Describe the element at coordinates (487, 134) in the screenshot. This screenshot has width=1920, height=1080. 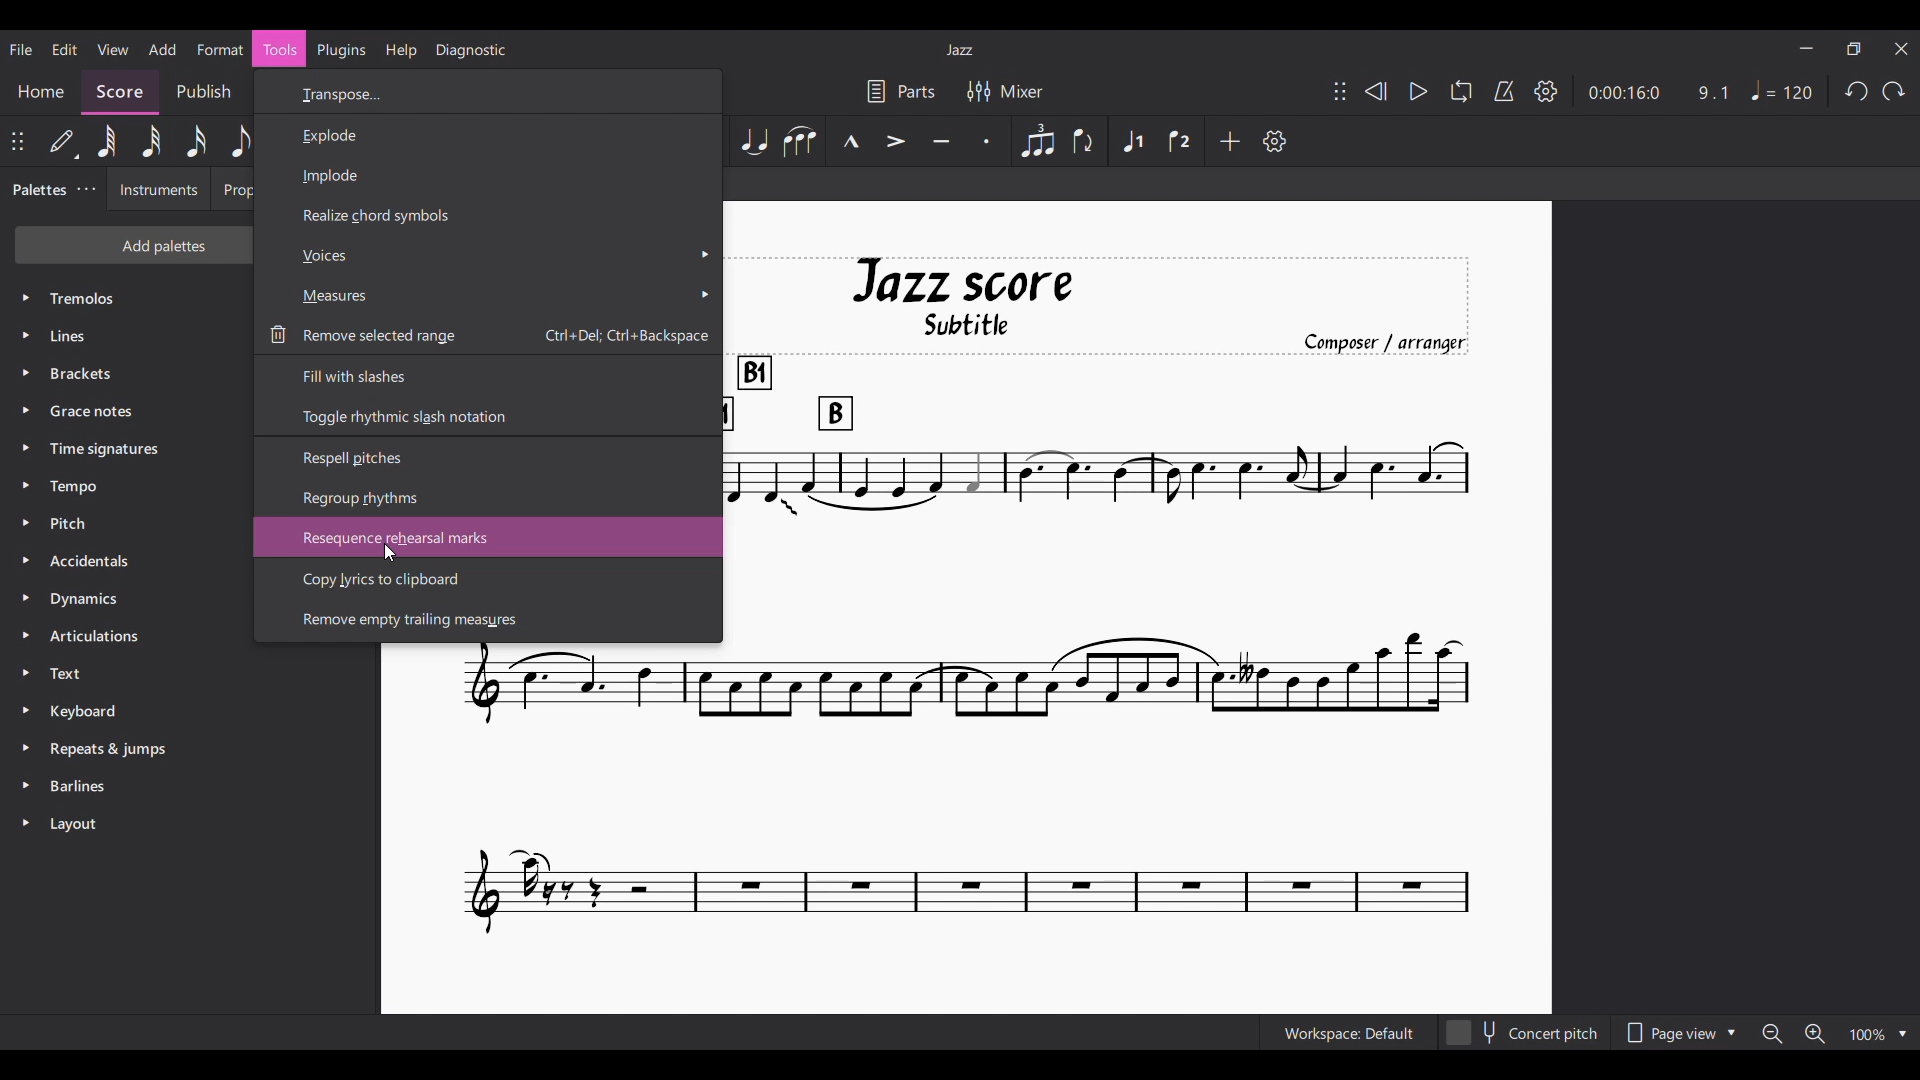
I see `Explode` at that location.